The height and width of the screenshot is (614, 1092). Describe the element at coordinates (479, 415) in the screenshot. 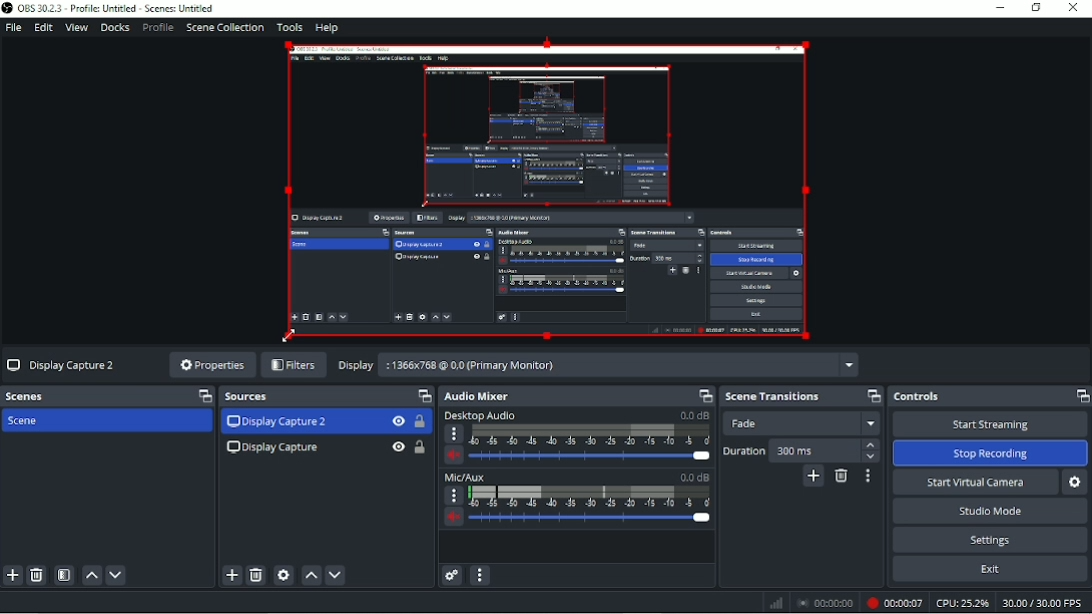

I see `Desktop Audio` at that location.